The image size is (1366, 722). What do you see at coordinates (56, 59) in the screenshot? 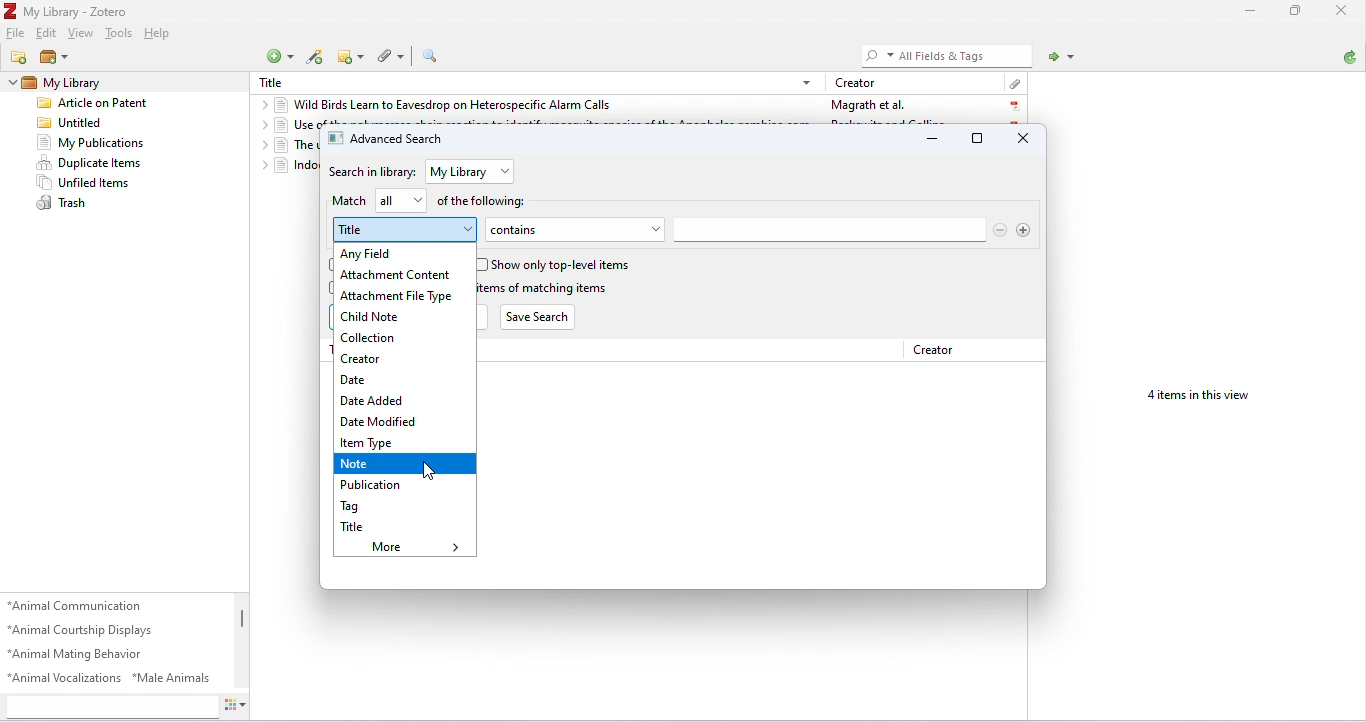
I see `new library` at bounding box center [56, 59].